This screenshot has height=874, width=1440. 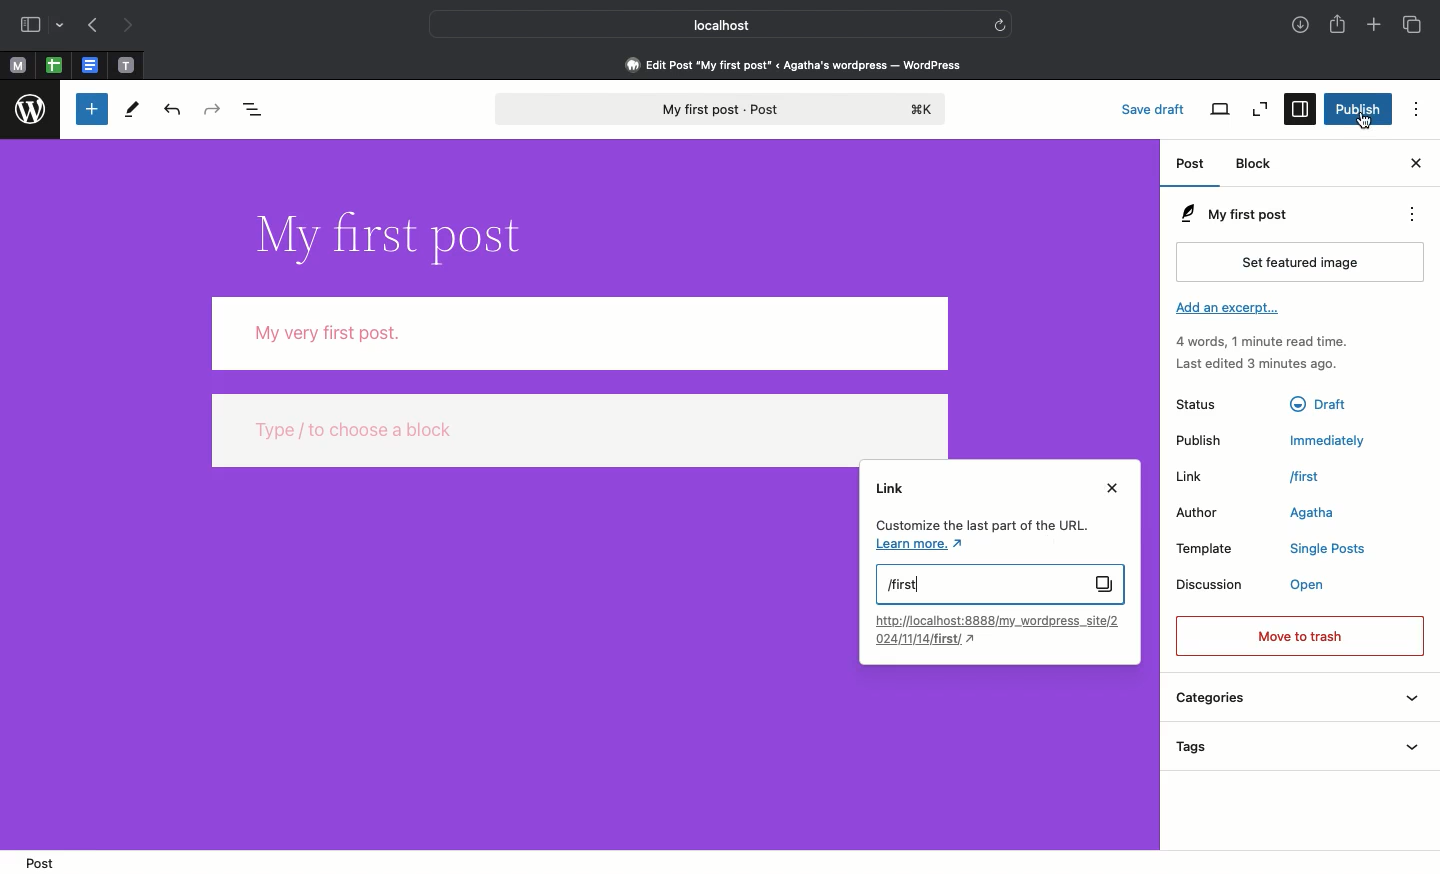 I want to click on pinned tabs, so click(x=57, y=66).